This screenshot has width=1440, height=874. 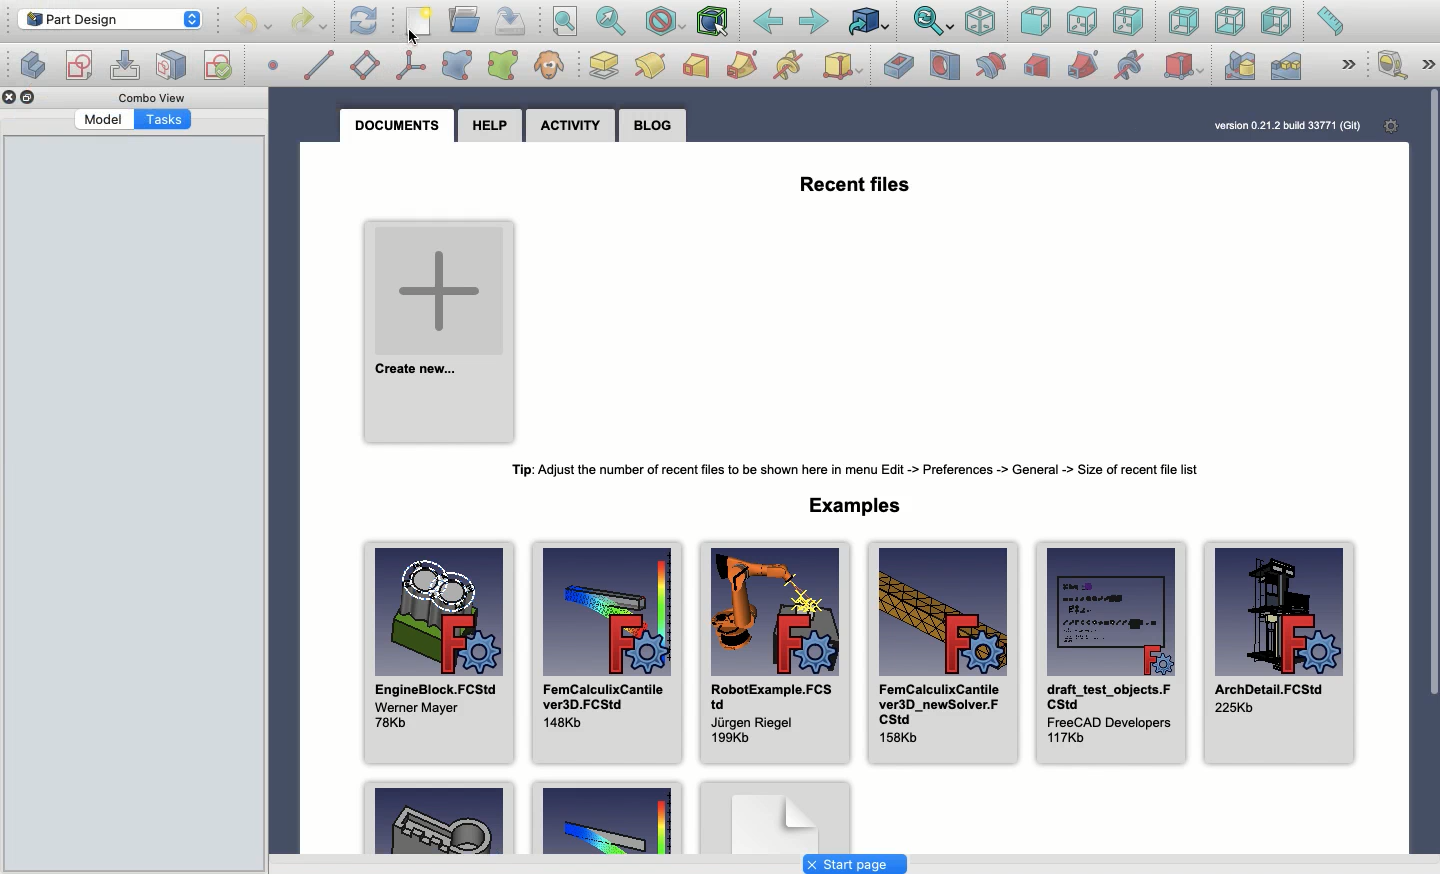 What do you see at coordinates (656, 124) in the screenshot?
I see `Blog` at bounding box center [656, 124].